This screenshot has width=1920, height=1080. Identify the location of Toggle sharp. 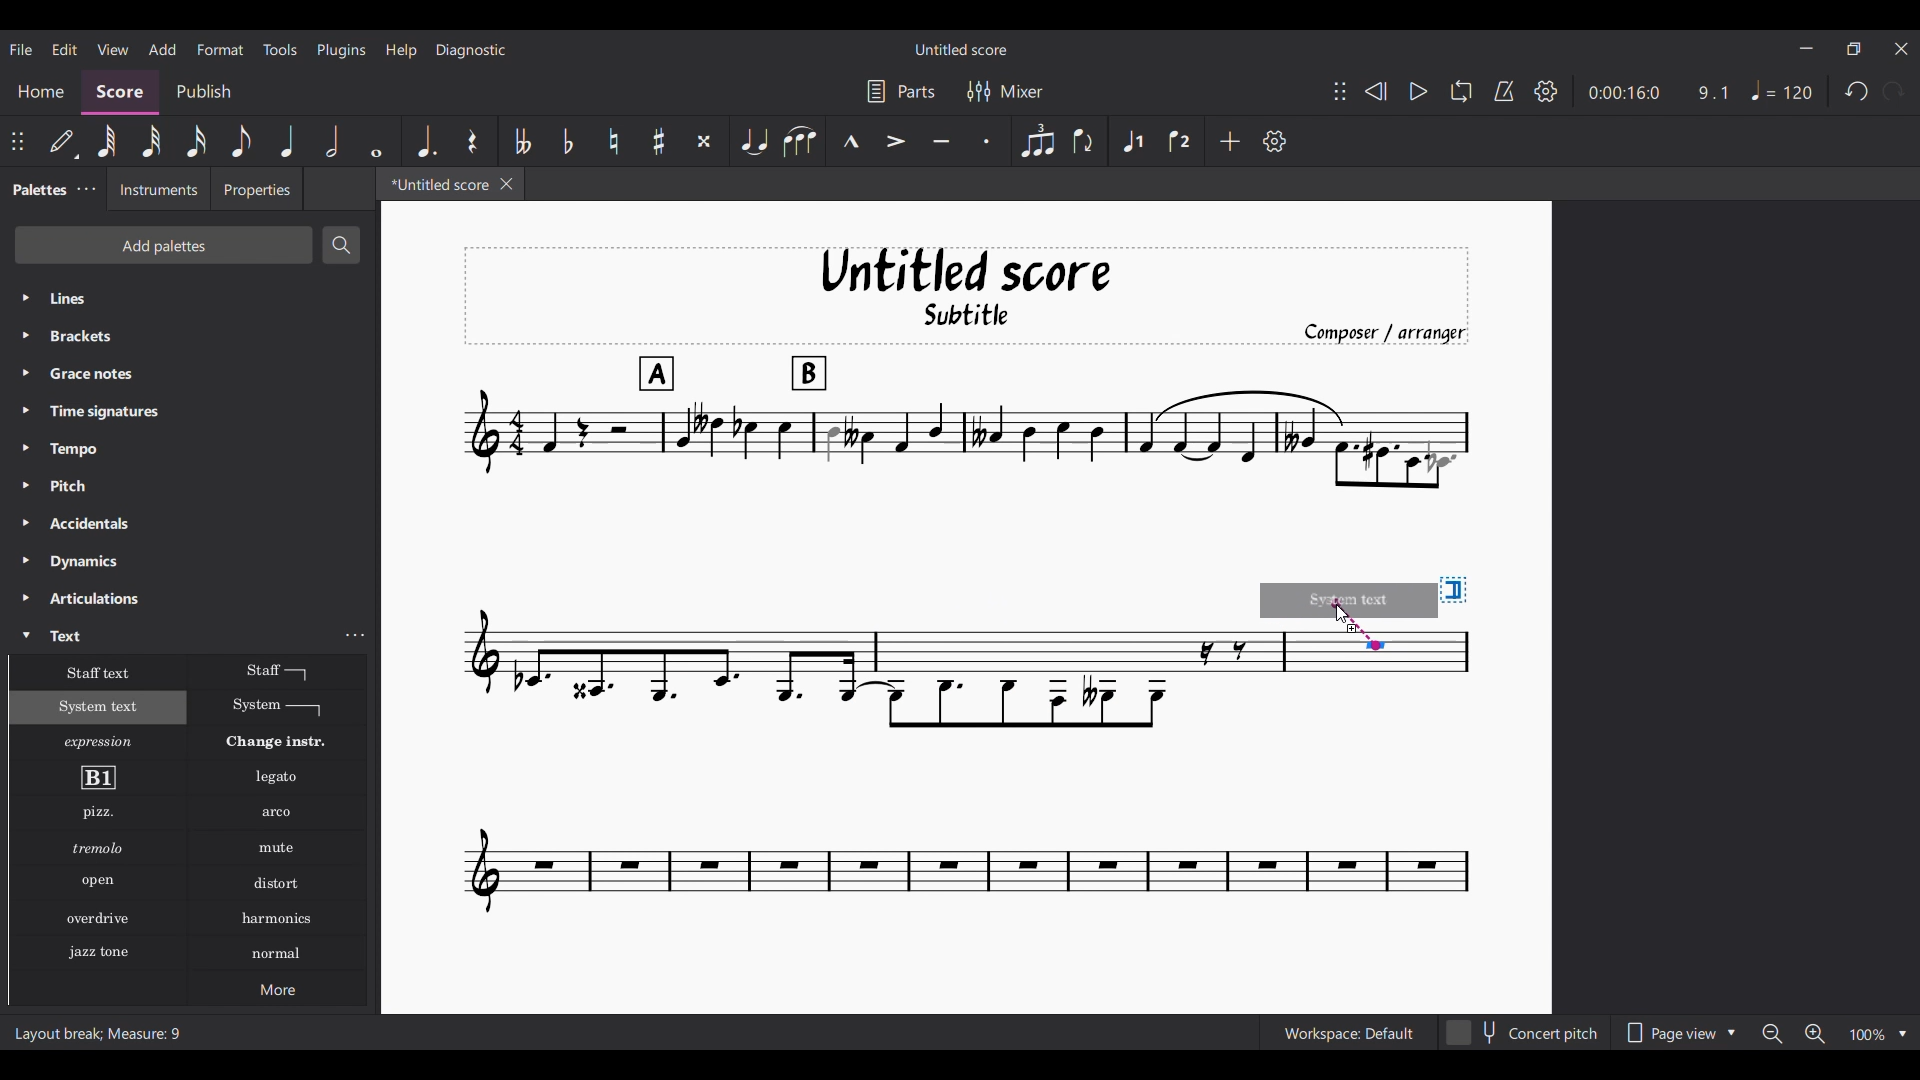
(658, 141).